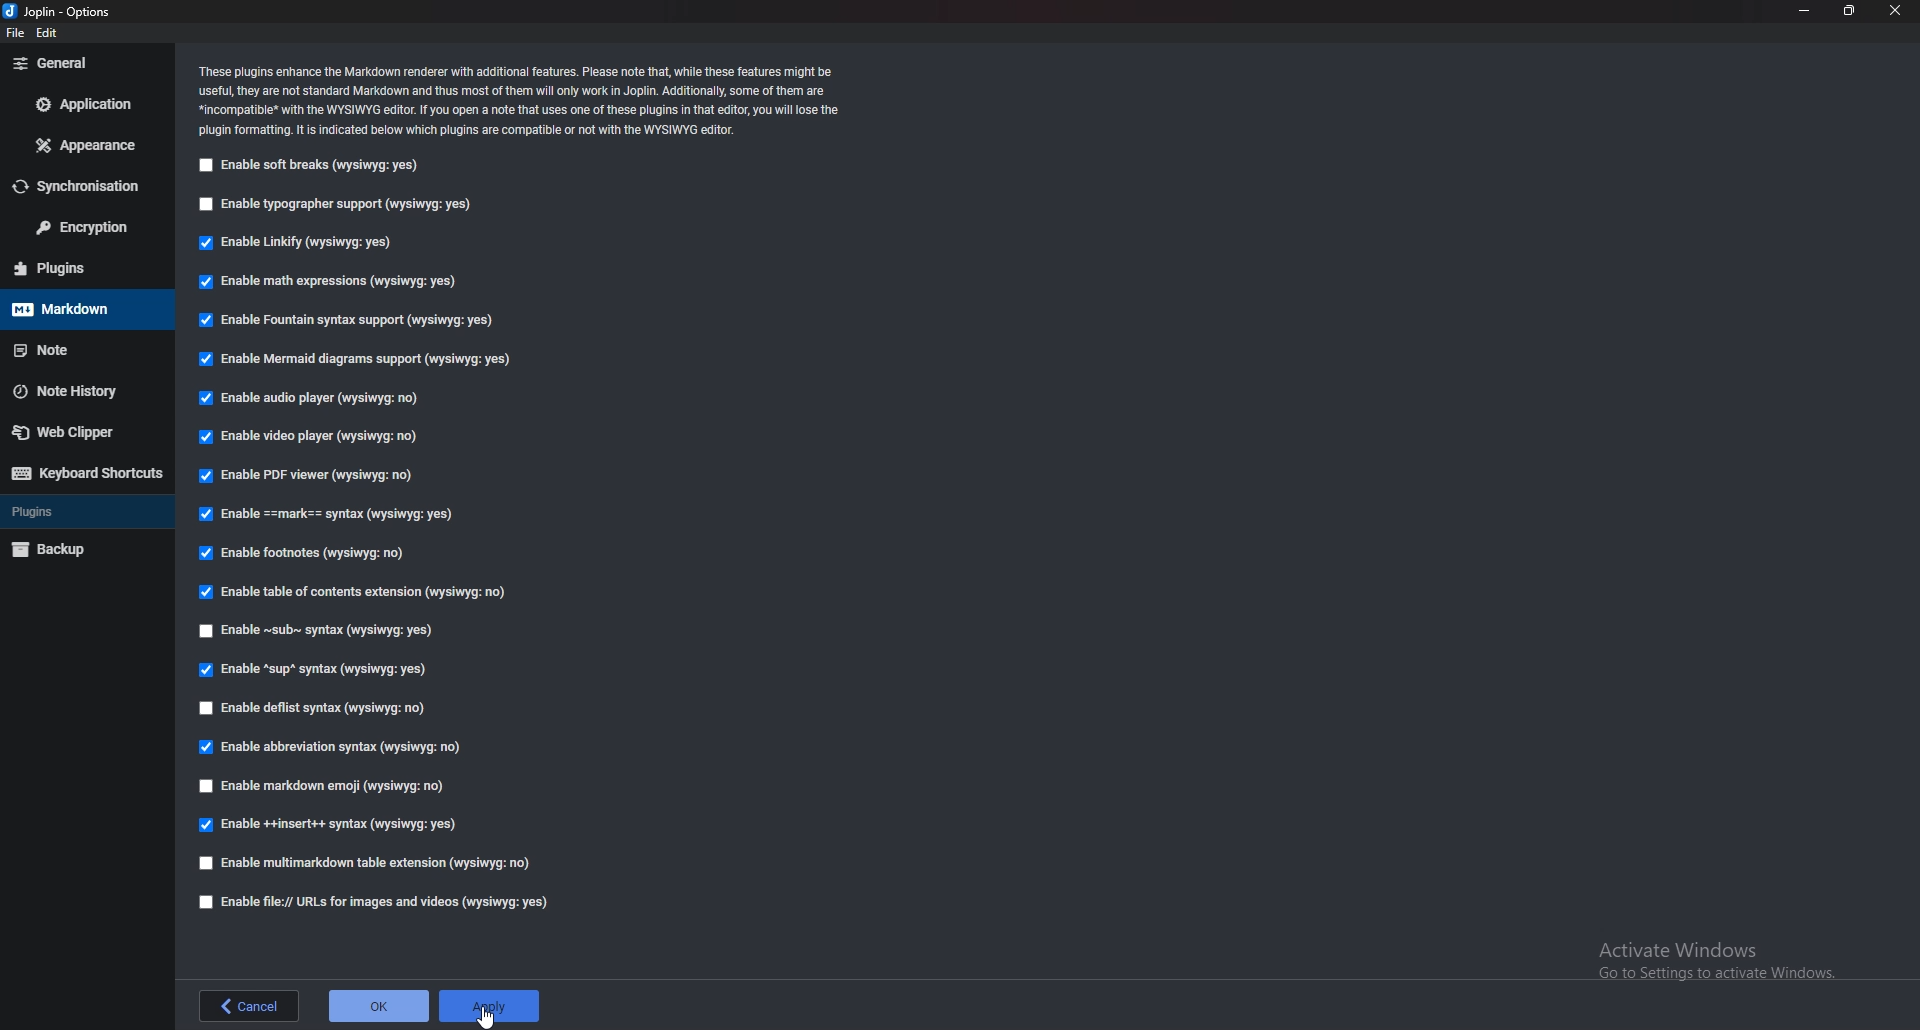 Image resolution: width=1920 pixels, height=1030 pixels. What do you see at coordinates (493, 998) in the screenshot?
I see `apply` at bounding box center [493, 998].